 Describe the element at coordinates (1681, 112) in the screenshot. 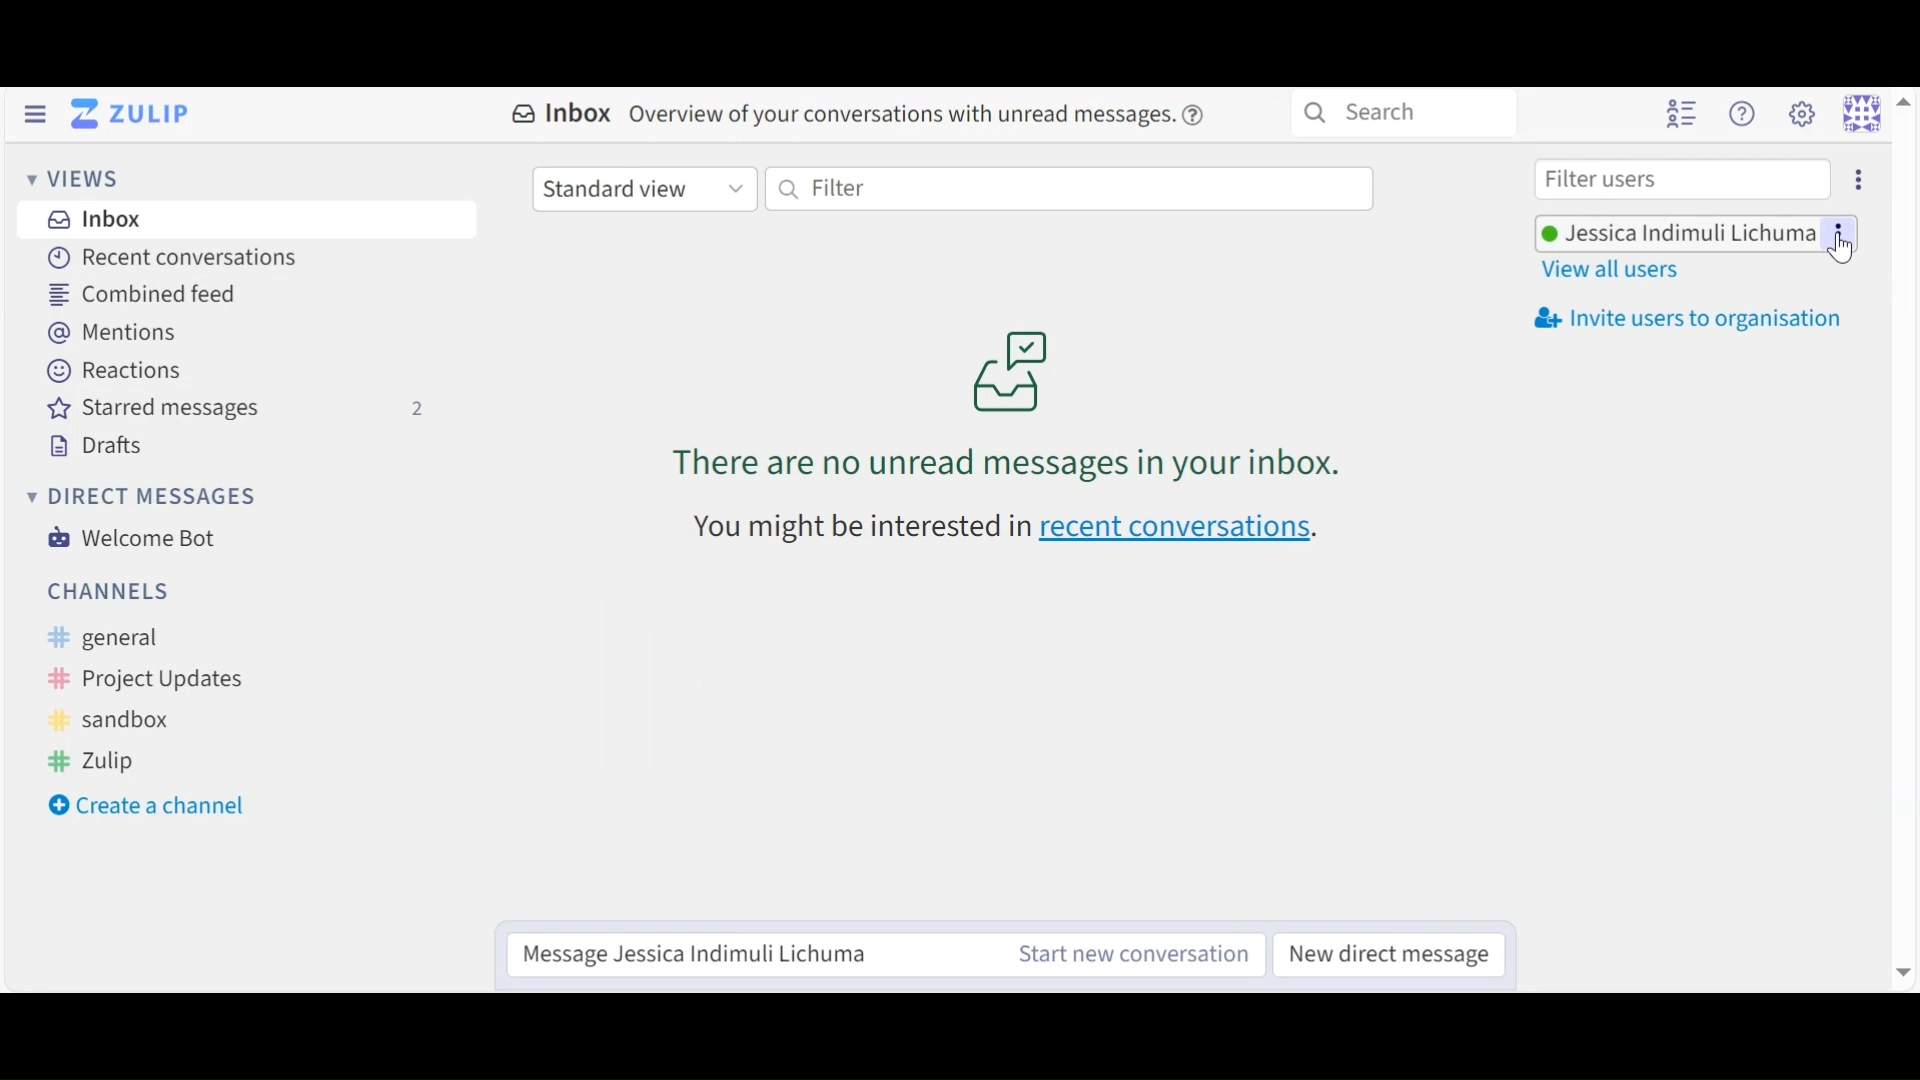

I see `Hide user List ` at that location.